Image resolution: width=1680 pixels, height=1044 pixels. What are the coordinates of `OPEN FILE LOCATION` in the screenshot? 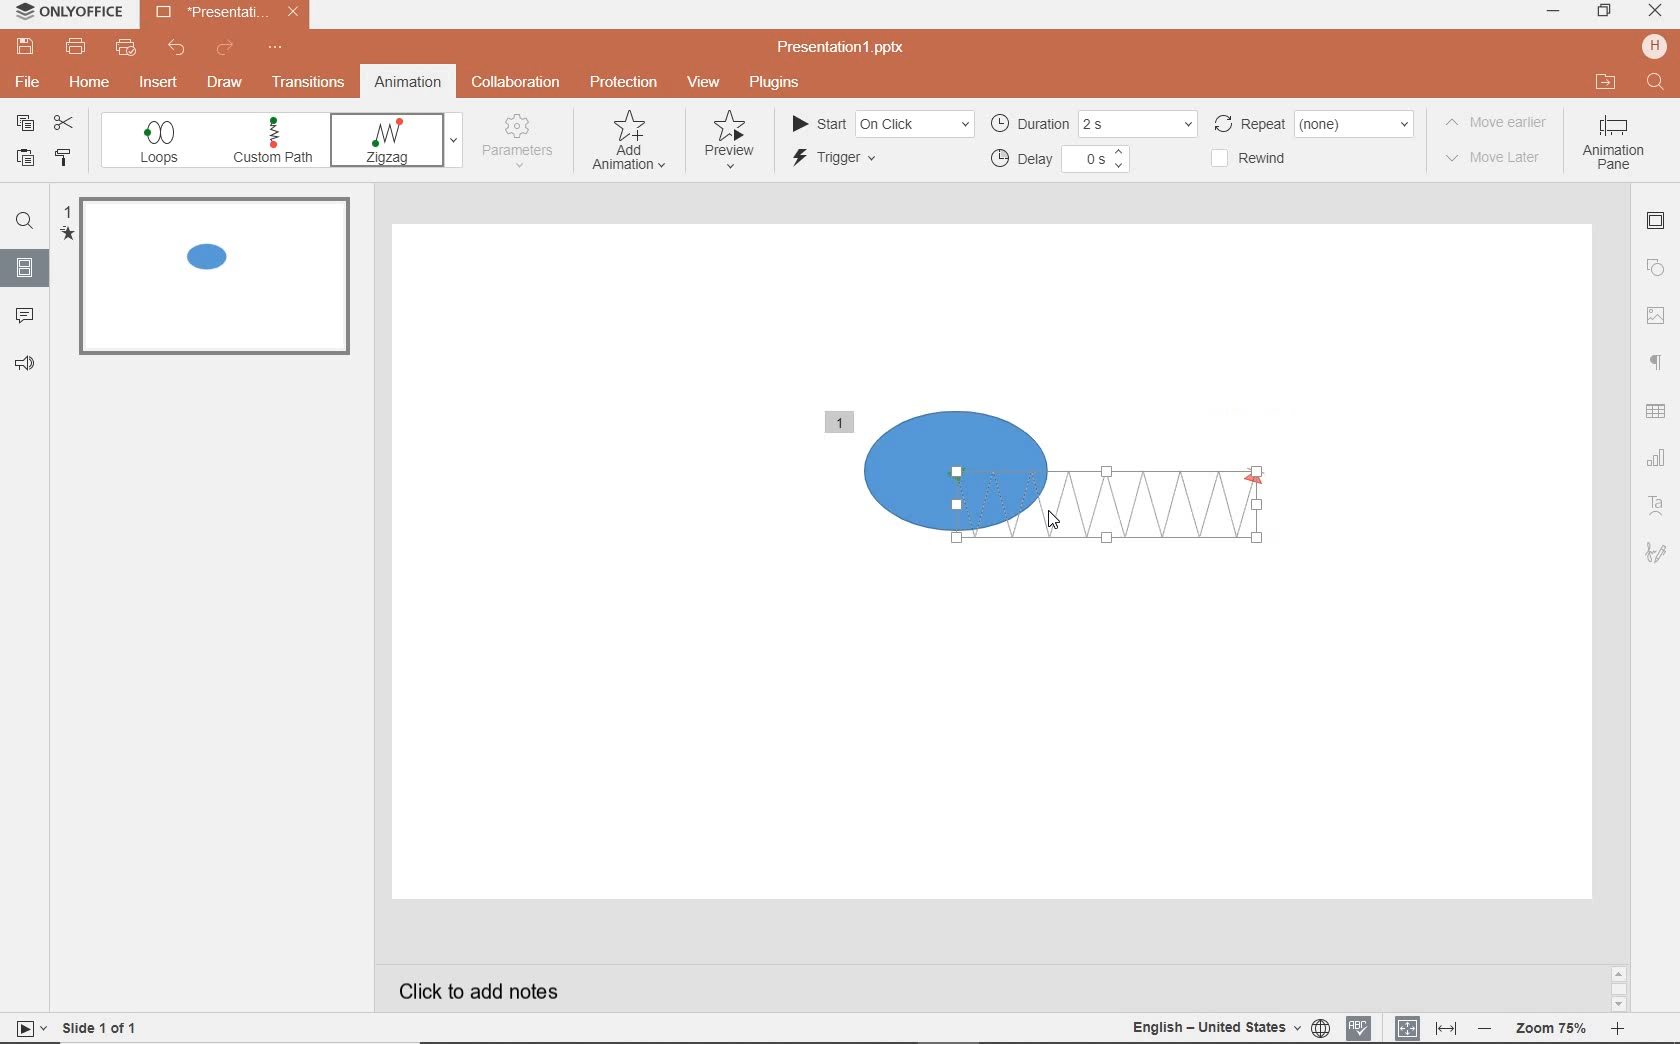 It's located at (1605, 83).